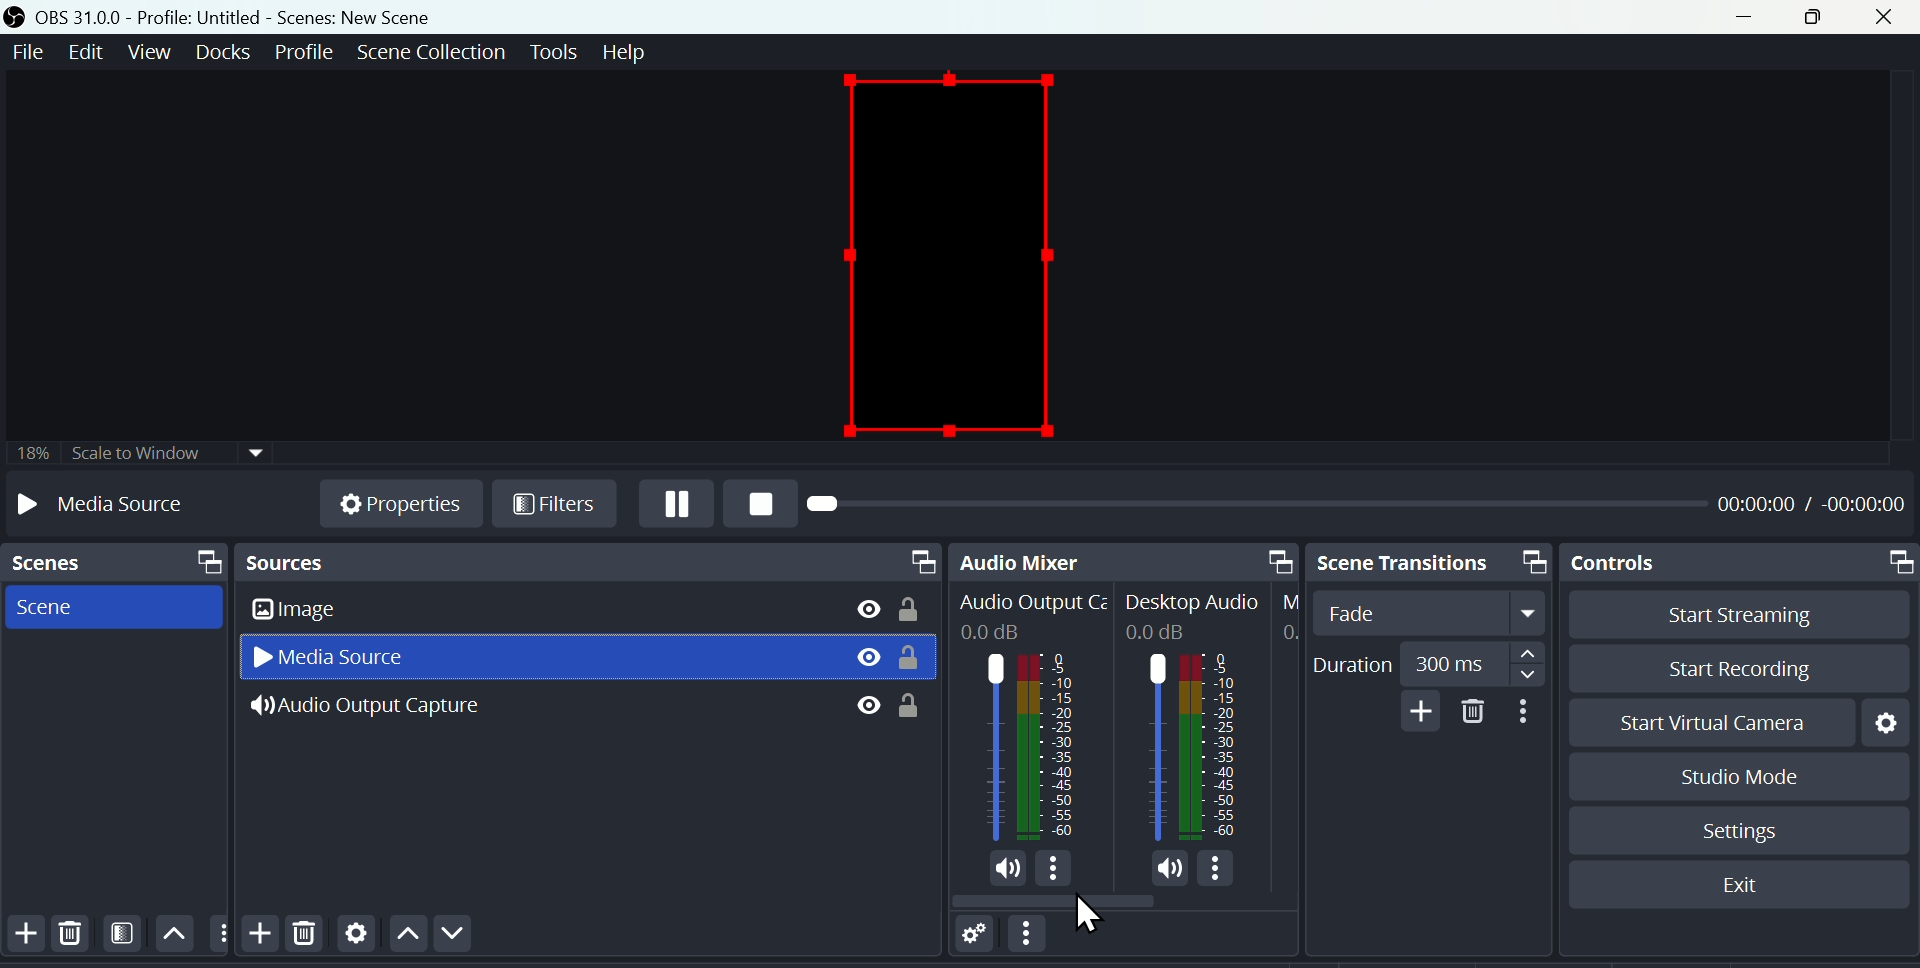 The width and height of the screenshot is (1920, 968). What do you see at coordinates (89, 53) in the screenshot?
I see `Edit` at bounding box center [89, 53].